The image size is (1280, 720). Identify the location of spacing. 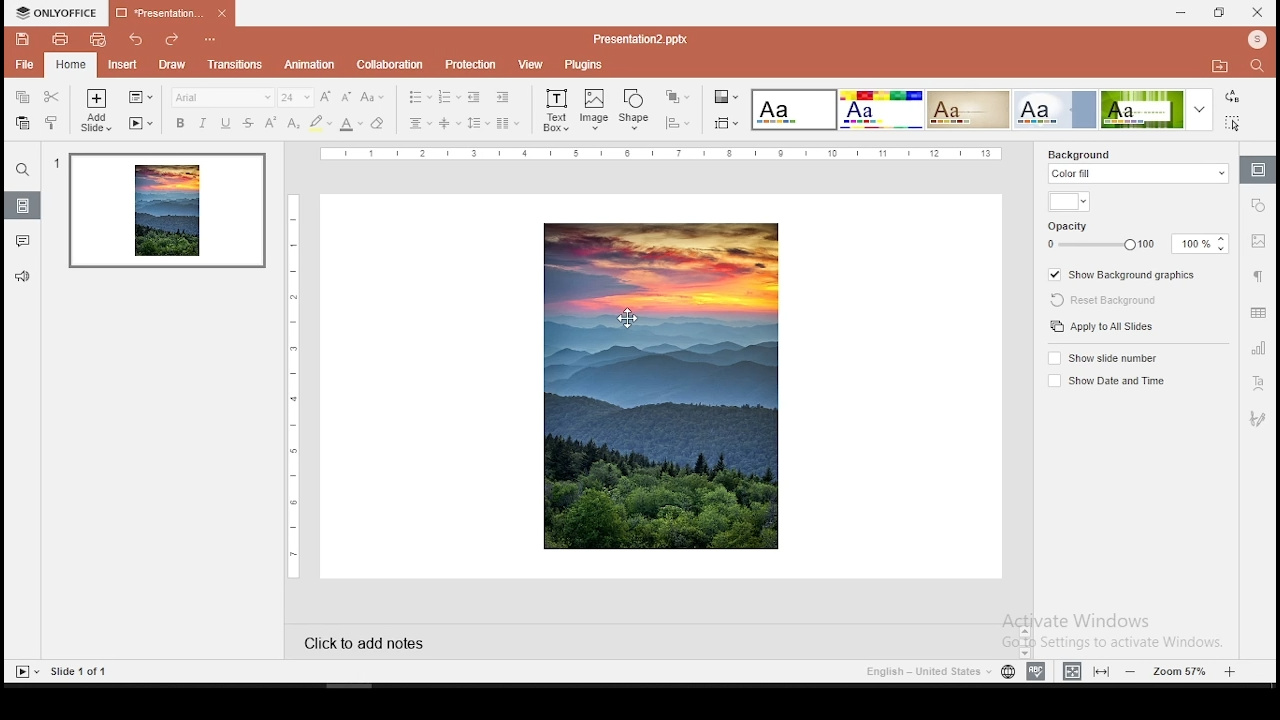
(479, 123).